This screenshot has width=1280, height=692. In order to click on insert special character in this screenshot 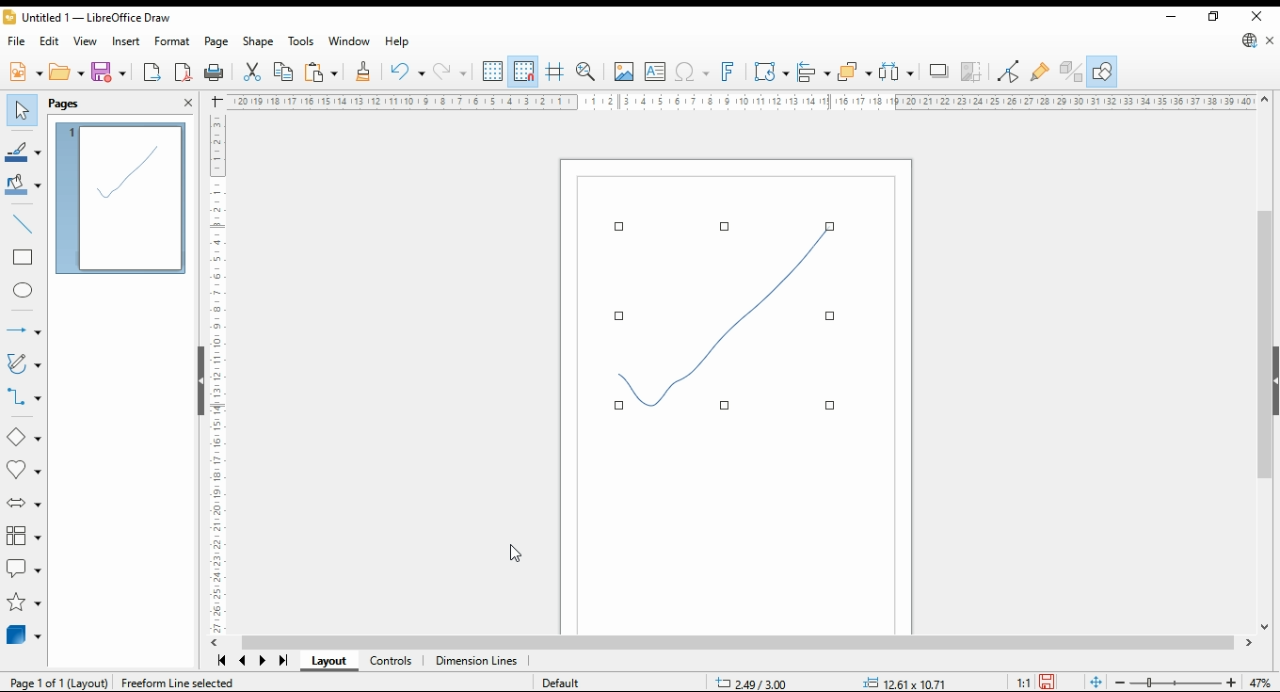, I will do `click(693, 72)`.